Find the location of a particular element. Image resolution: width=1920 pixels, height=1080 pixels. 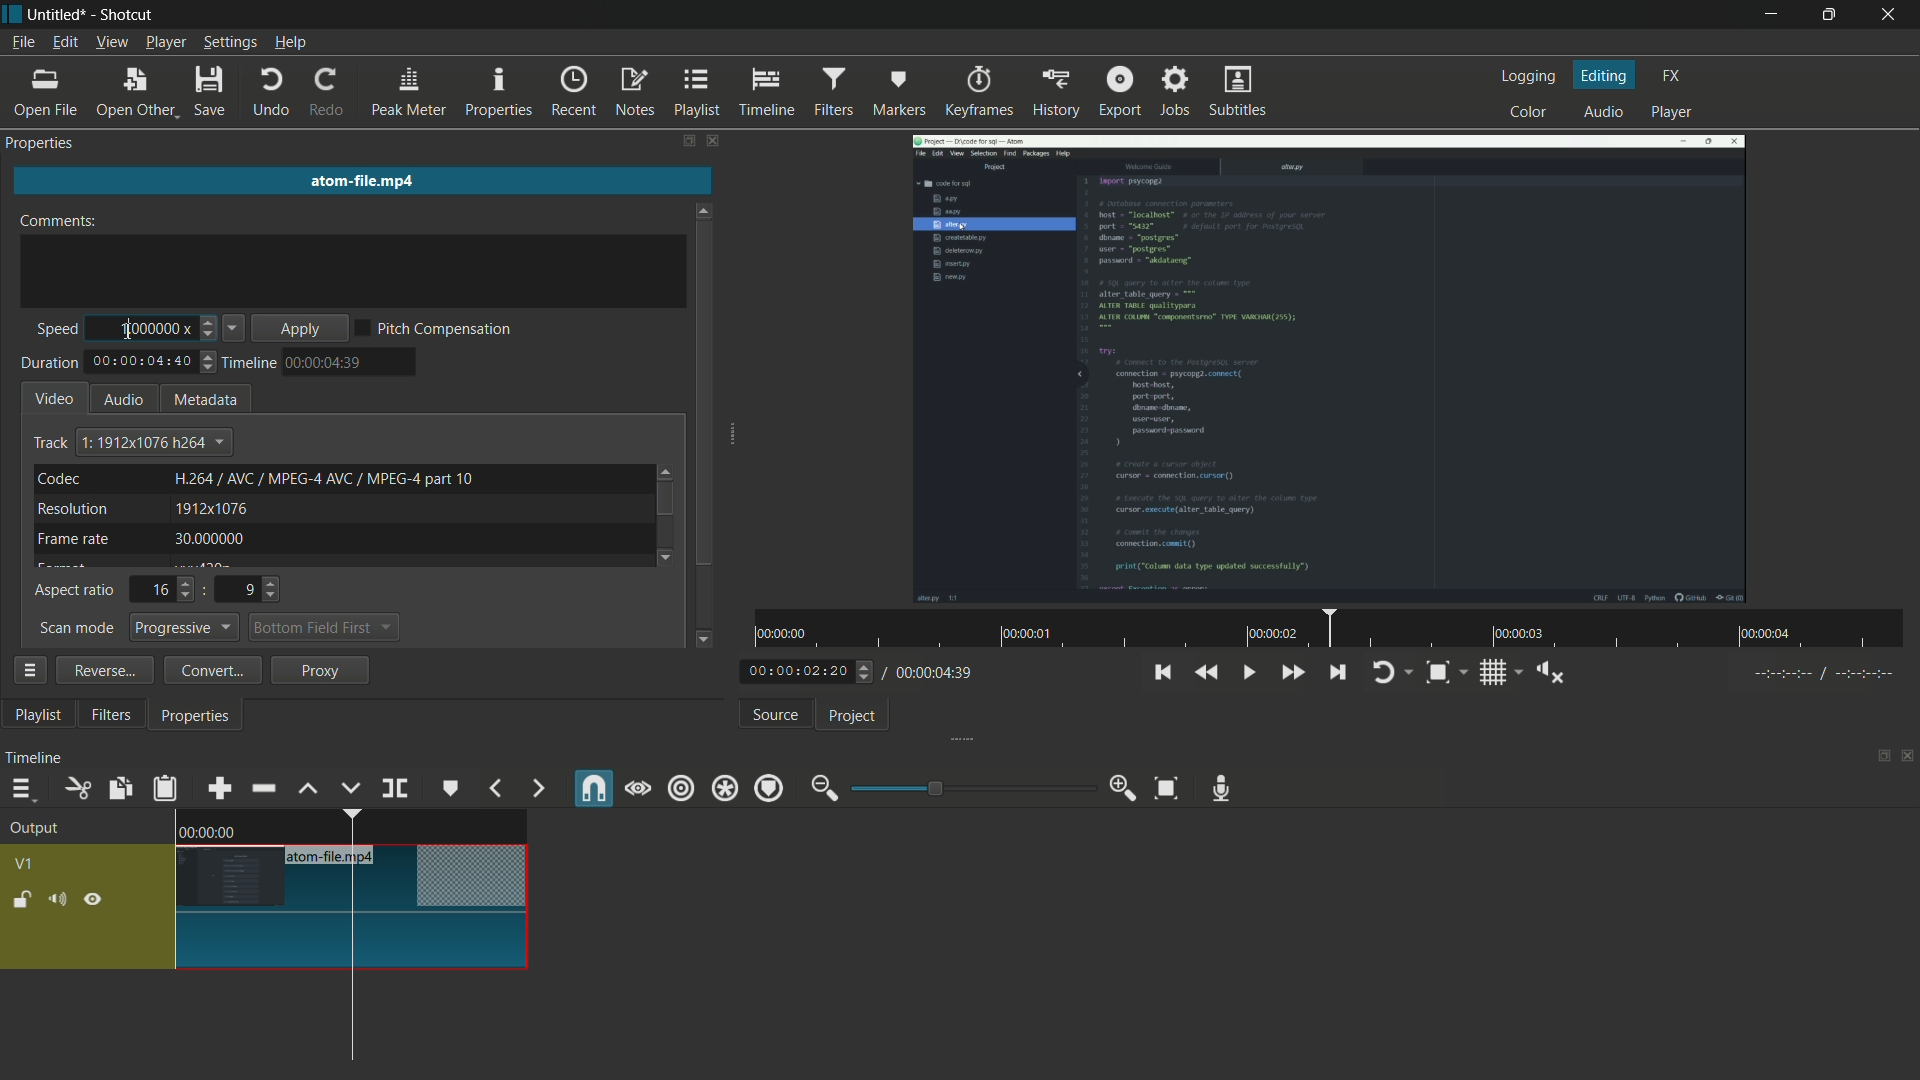

total time is located at coordinates (934, 673).